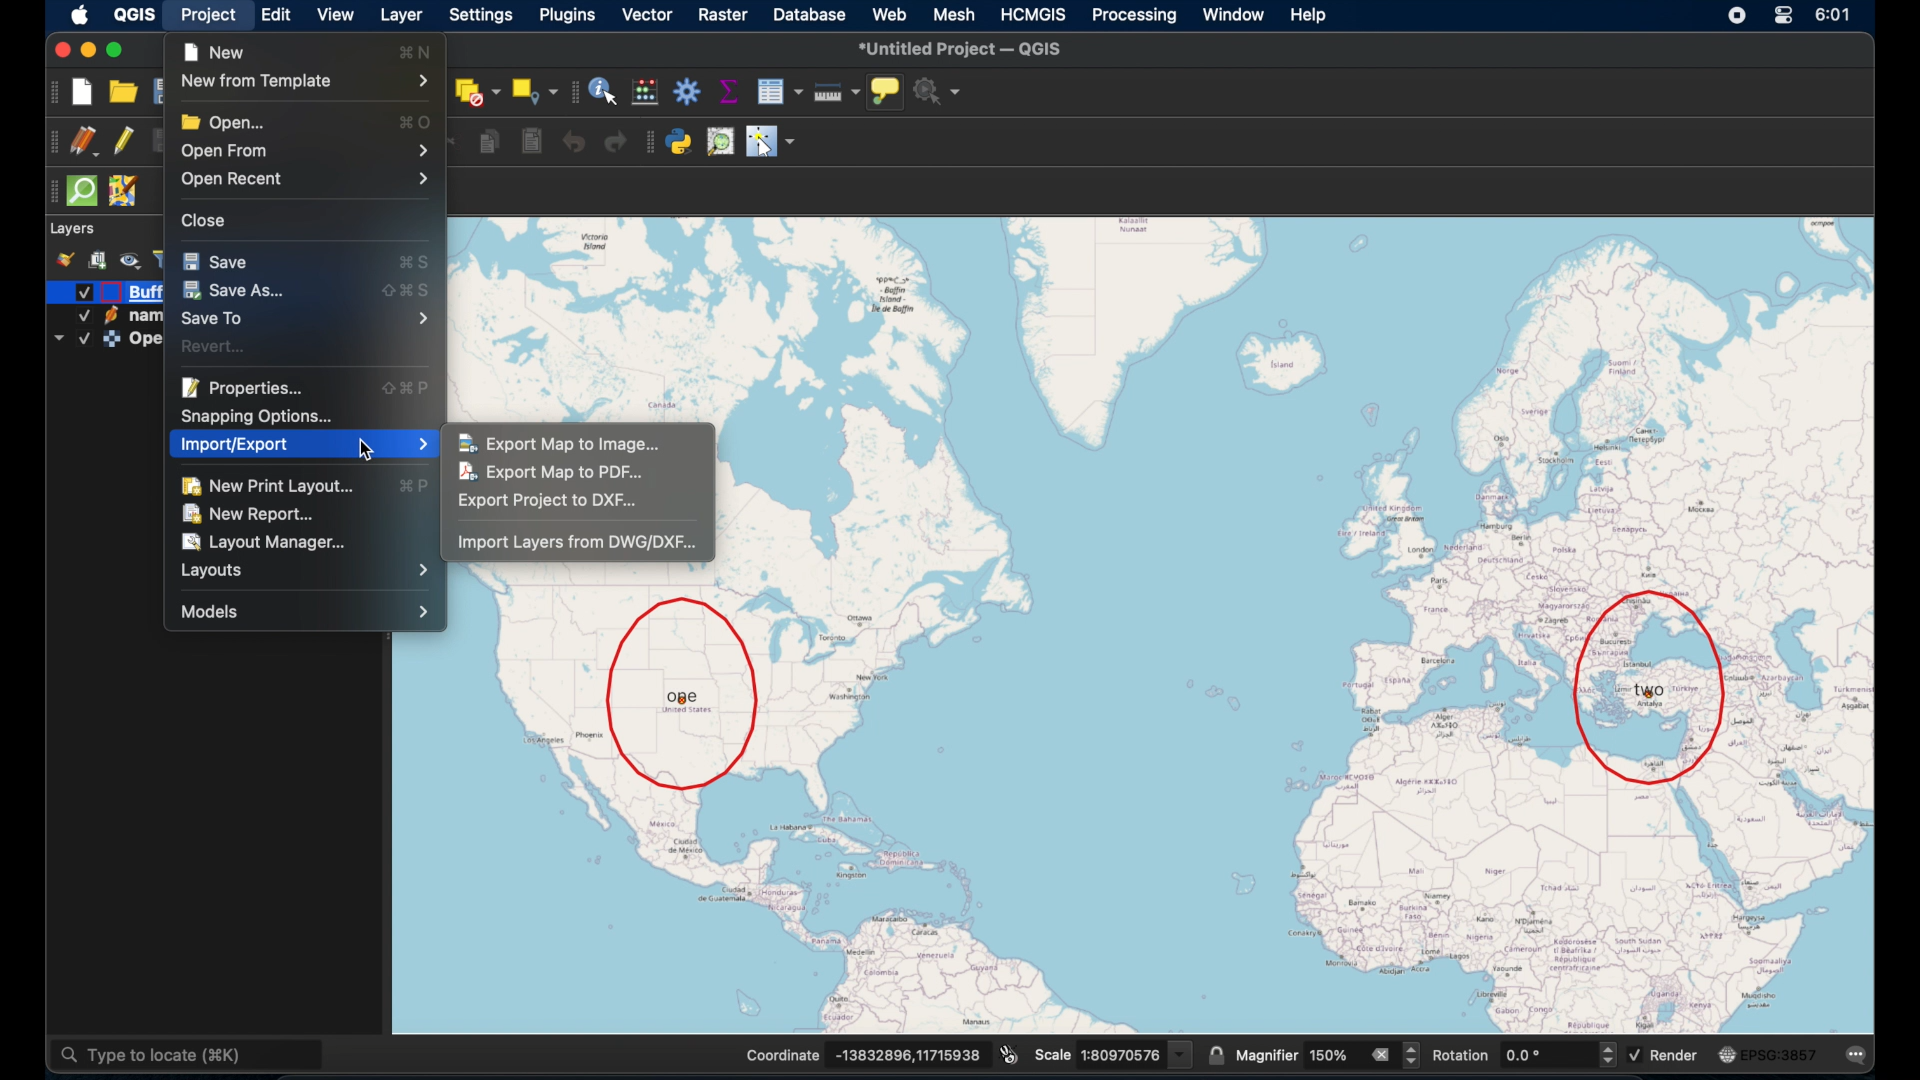  What do you see at coordinates (191, 1052) in the screenshot?
I see `type to locate` at bounding box center [191, 1052].